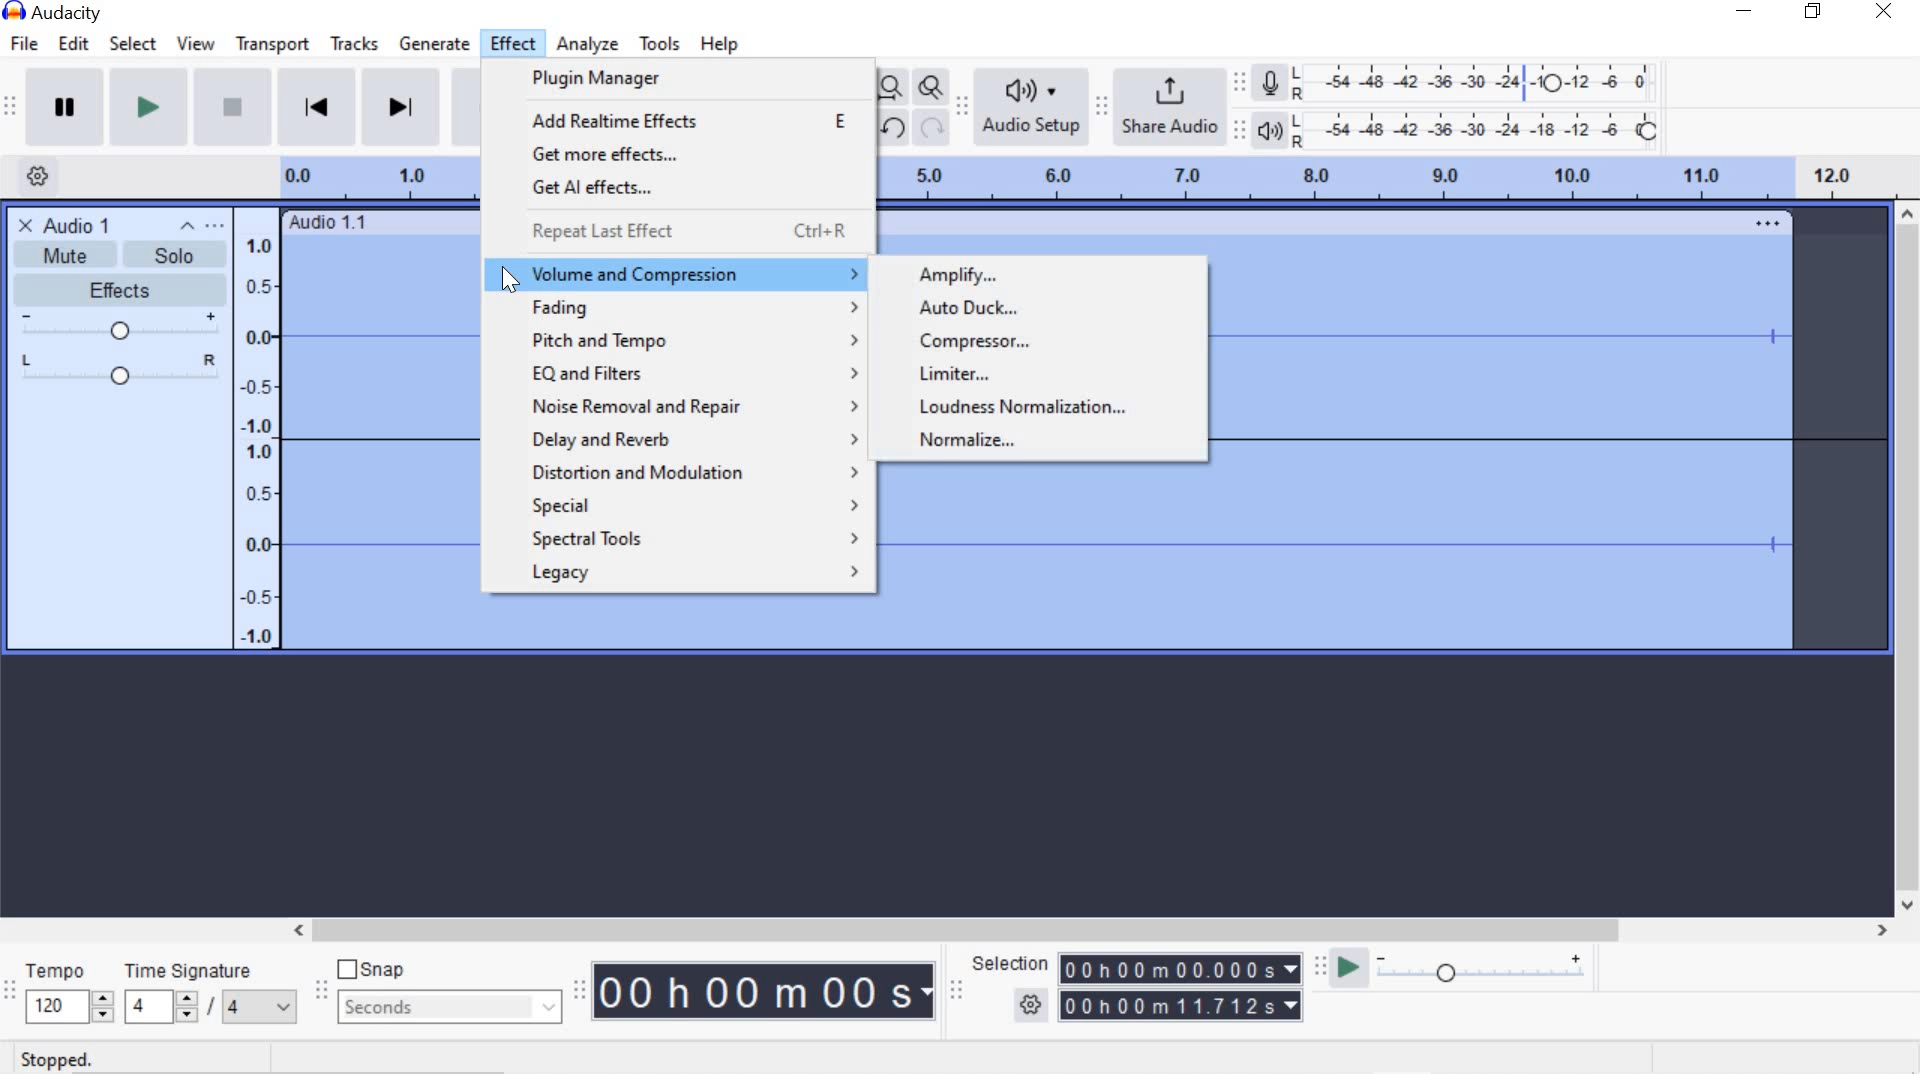  Describe the element at coordinates (1100, 106) in the screenshot. I see `Share audio toolbar` at that location.